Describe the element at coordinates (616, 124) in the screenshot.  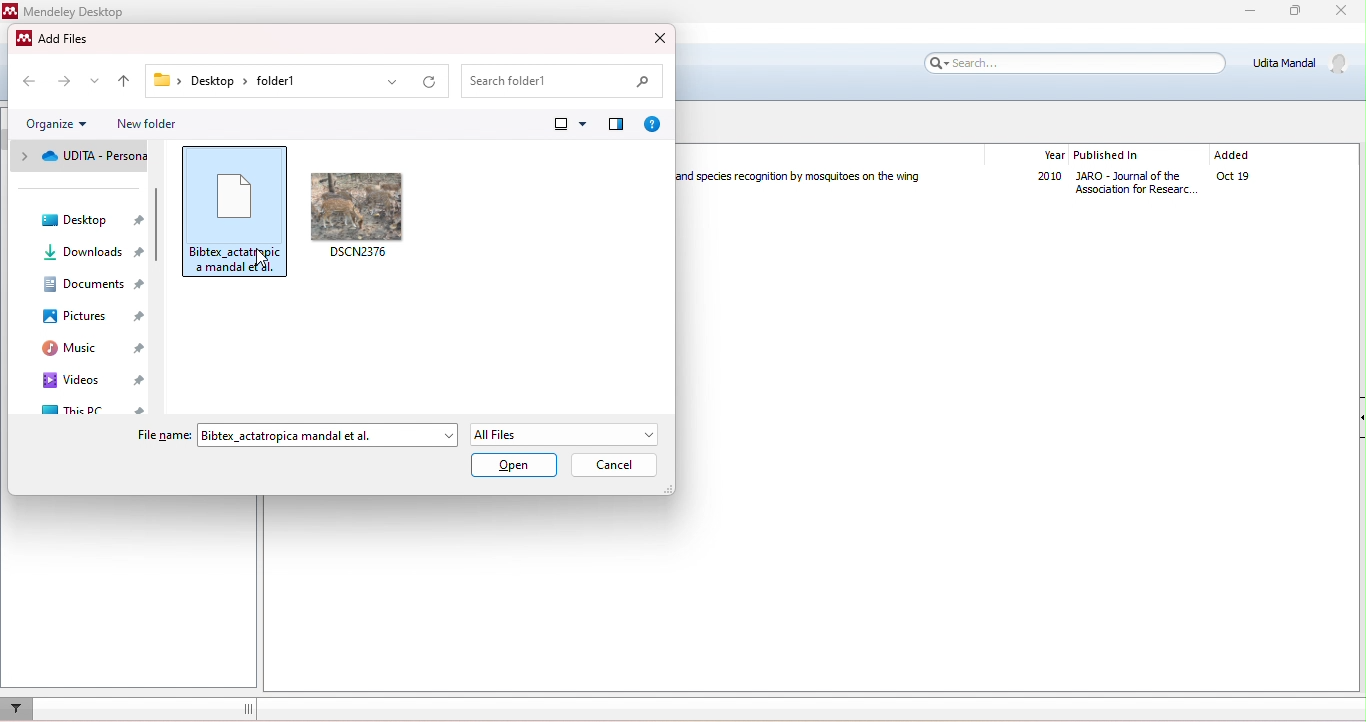
I see `show preview pane` at that location.